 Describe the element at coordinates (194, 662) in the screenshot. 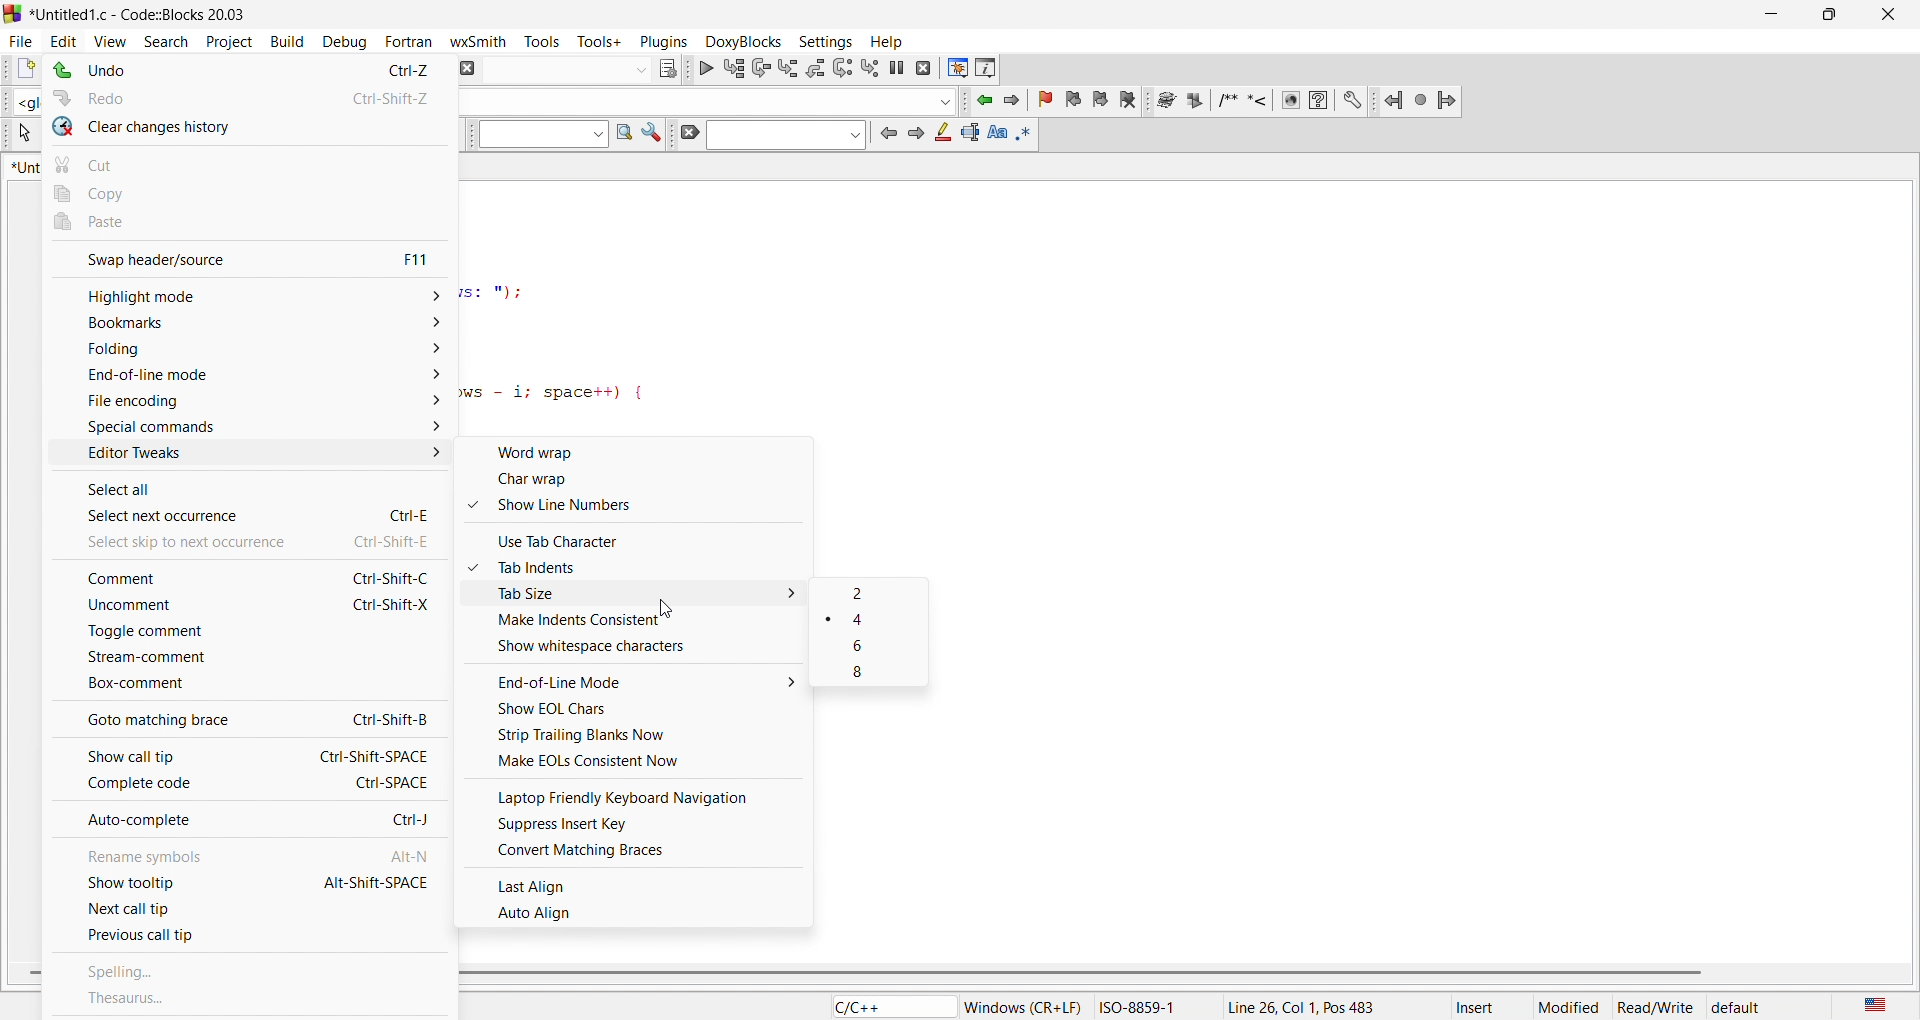

I see `stream comment ` at that location.